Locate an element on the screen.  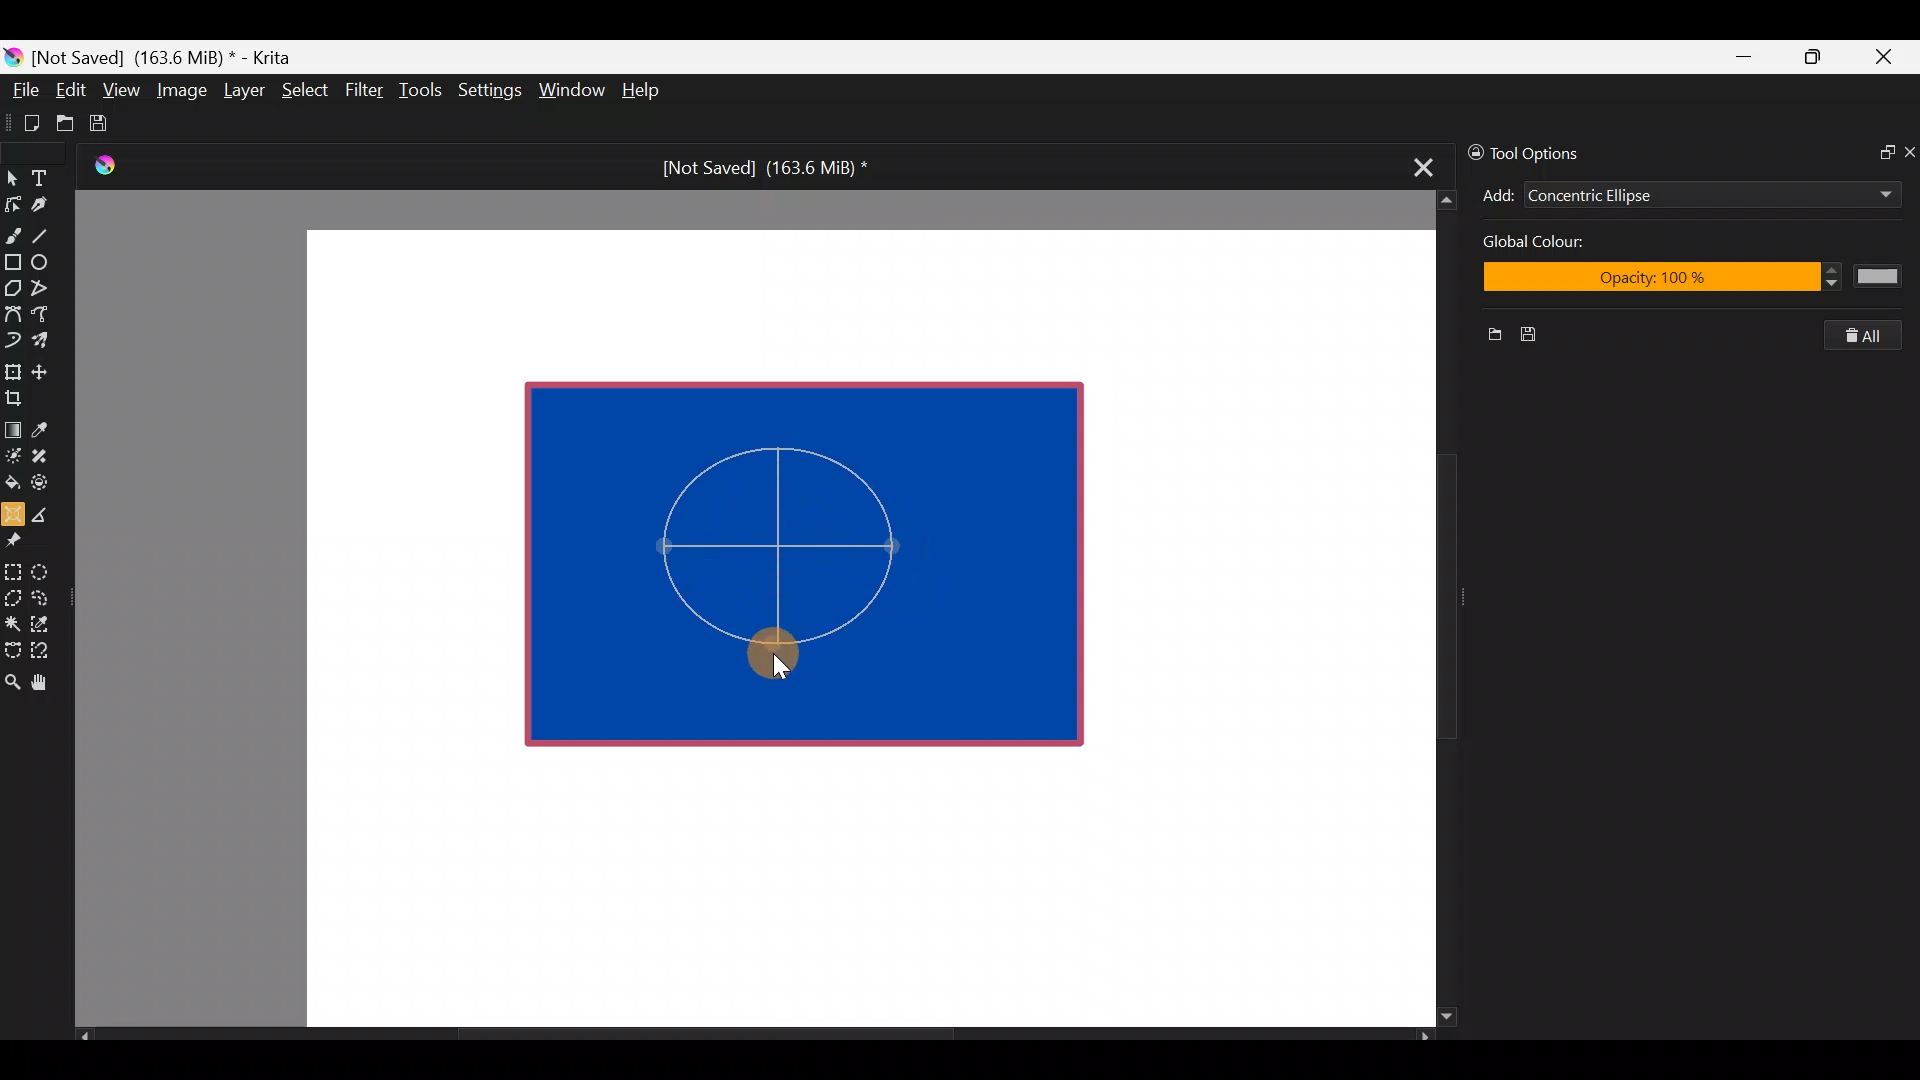
Edit is located at coordinates (70, 93).